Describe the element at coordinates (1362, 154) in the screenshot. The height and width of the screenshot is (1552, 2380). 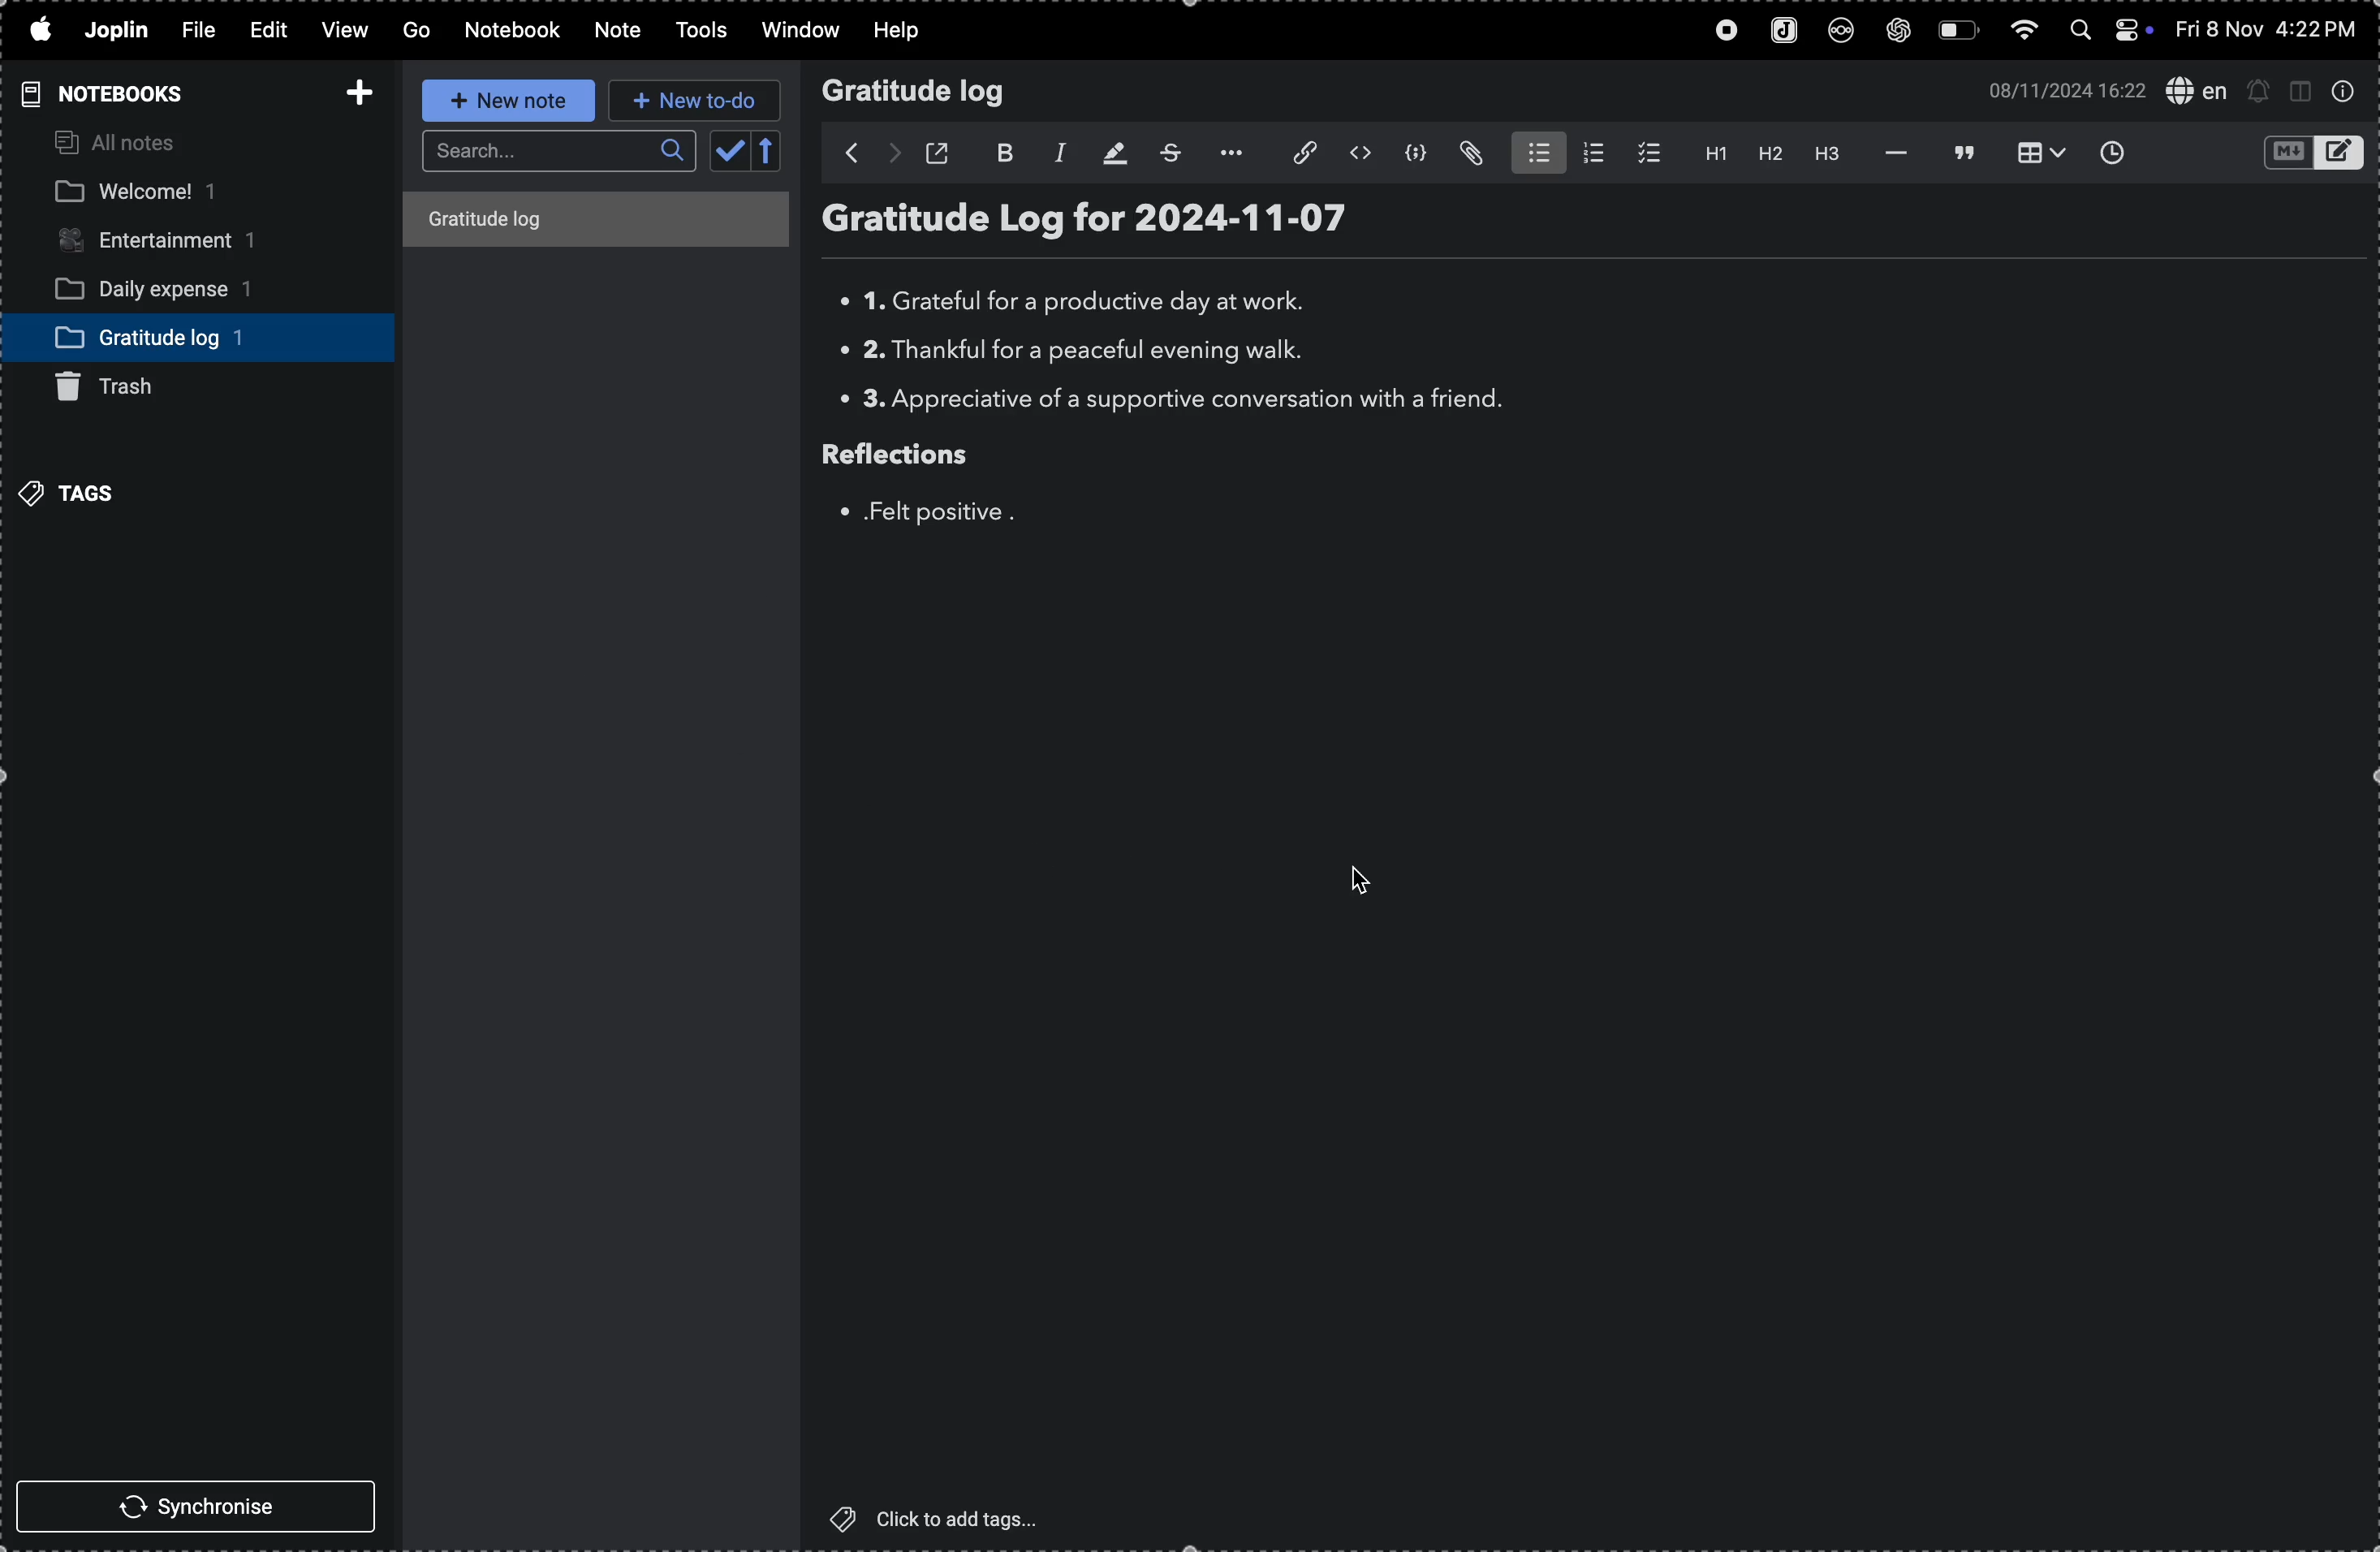
I see `inline code` at that location.